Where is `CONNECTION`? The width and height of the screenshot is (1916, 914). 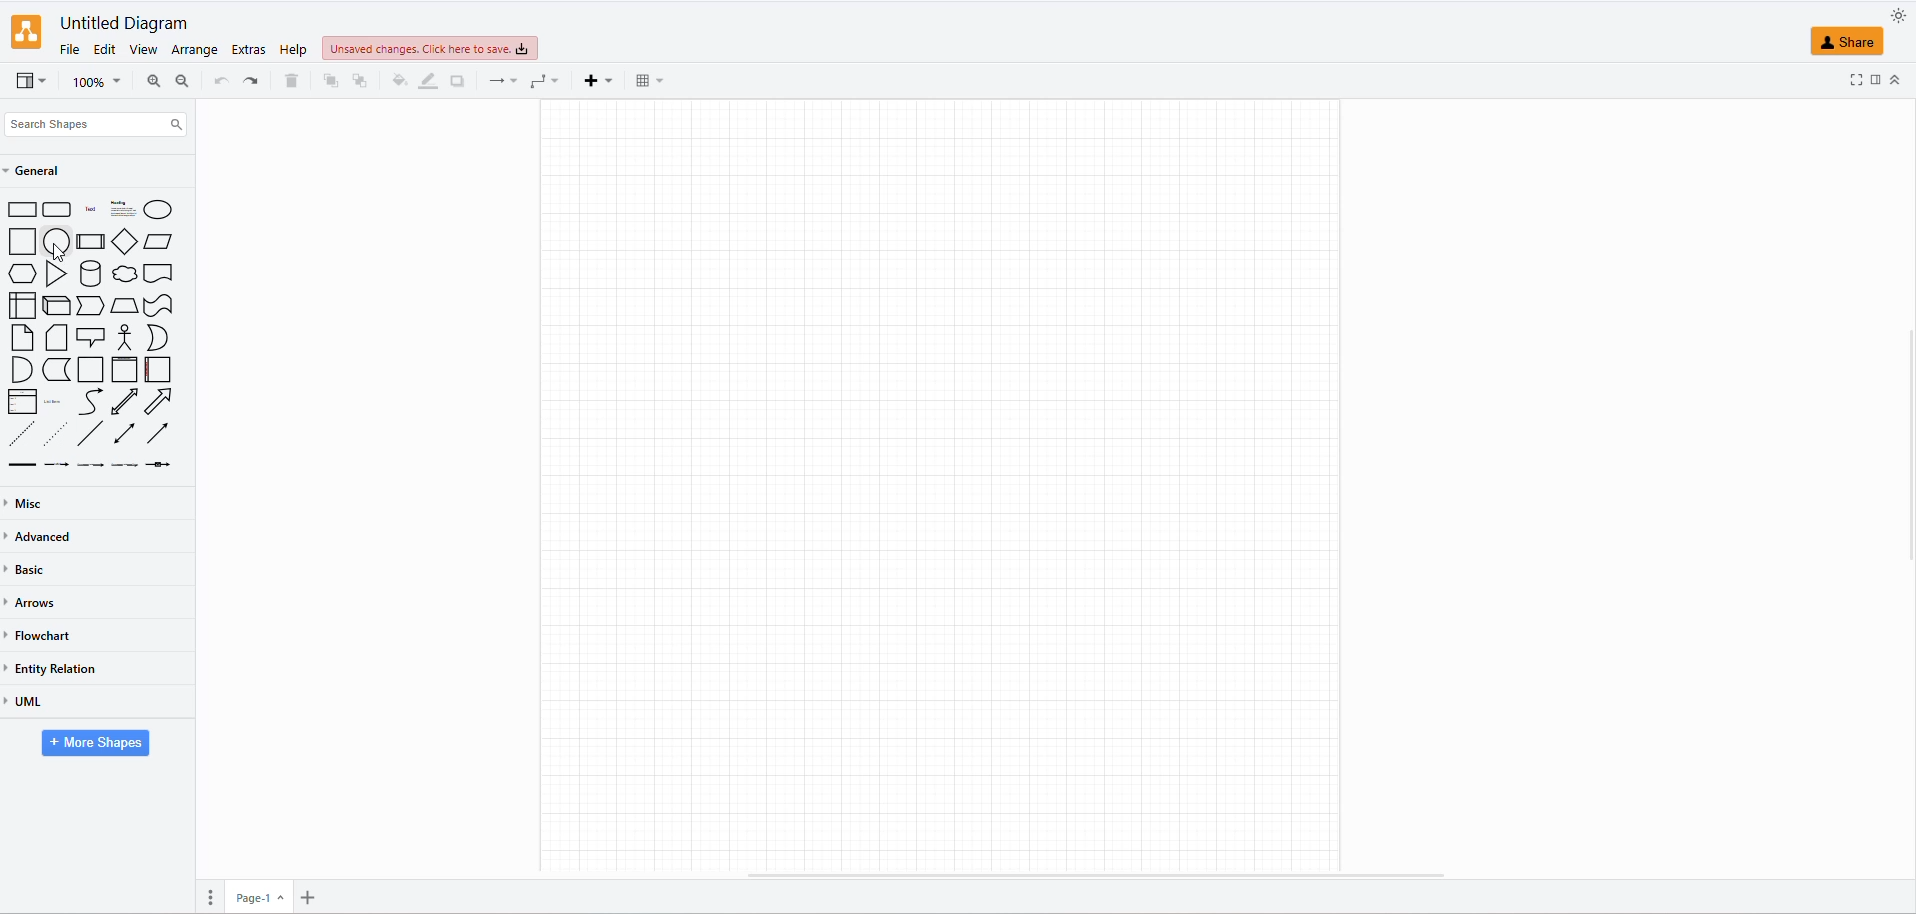 CONNECTION is located at coordinates (499, 84).